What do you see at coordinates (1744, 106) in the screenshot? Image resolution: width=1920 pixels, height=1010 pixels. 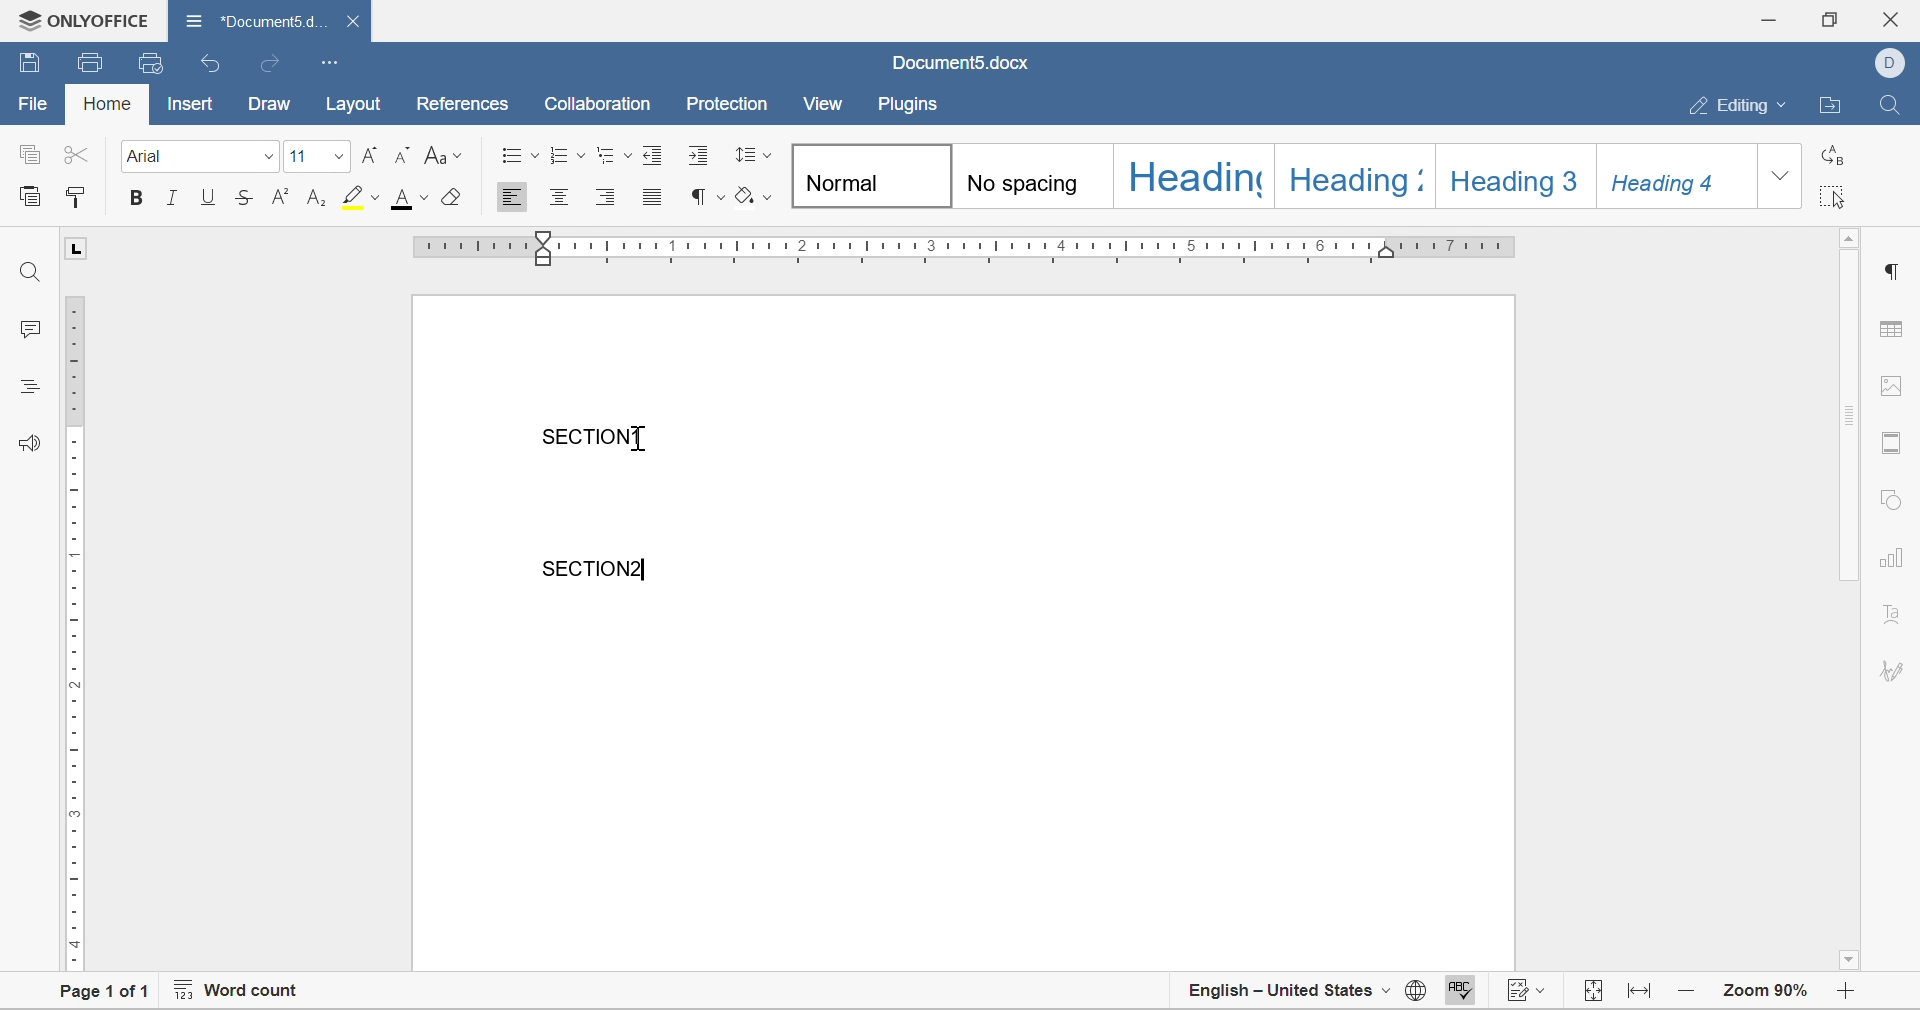 I see `editing` at bounding box center [1744, 106].